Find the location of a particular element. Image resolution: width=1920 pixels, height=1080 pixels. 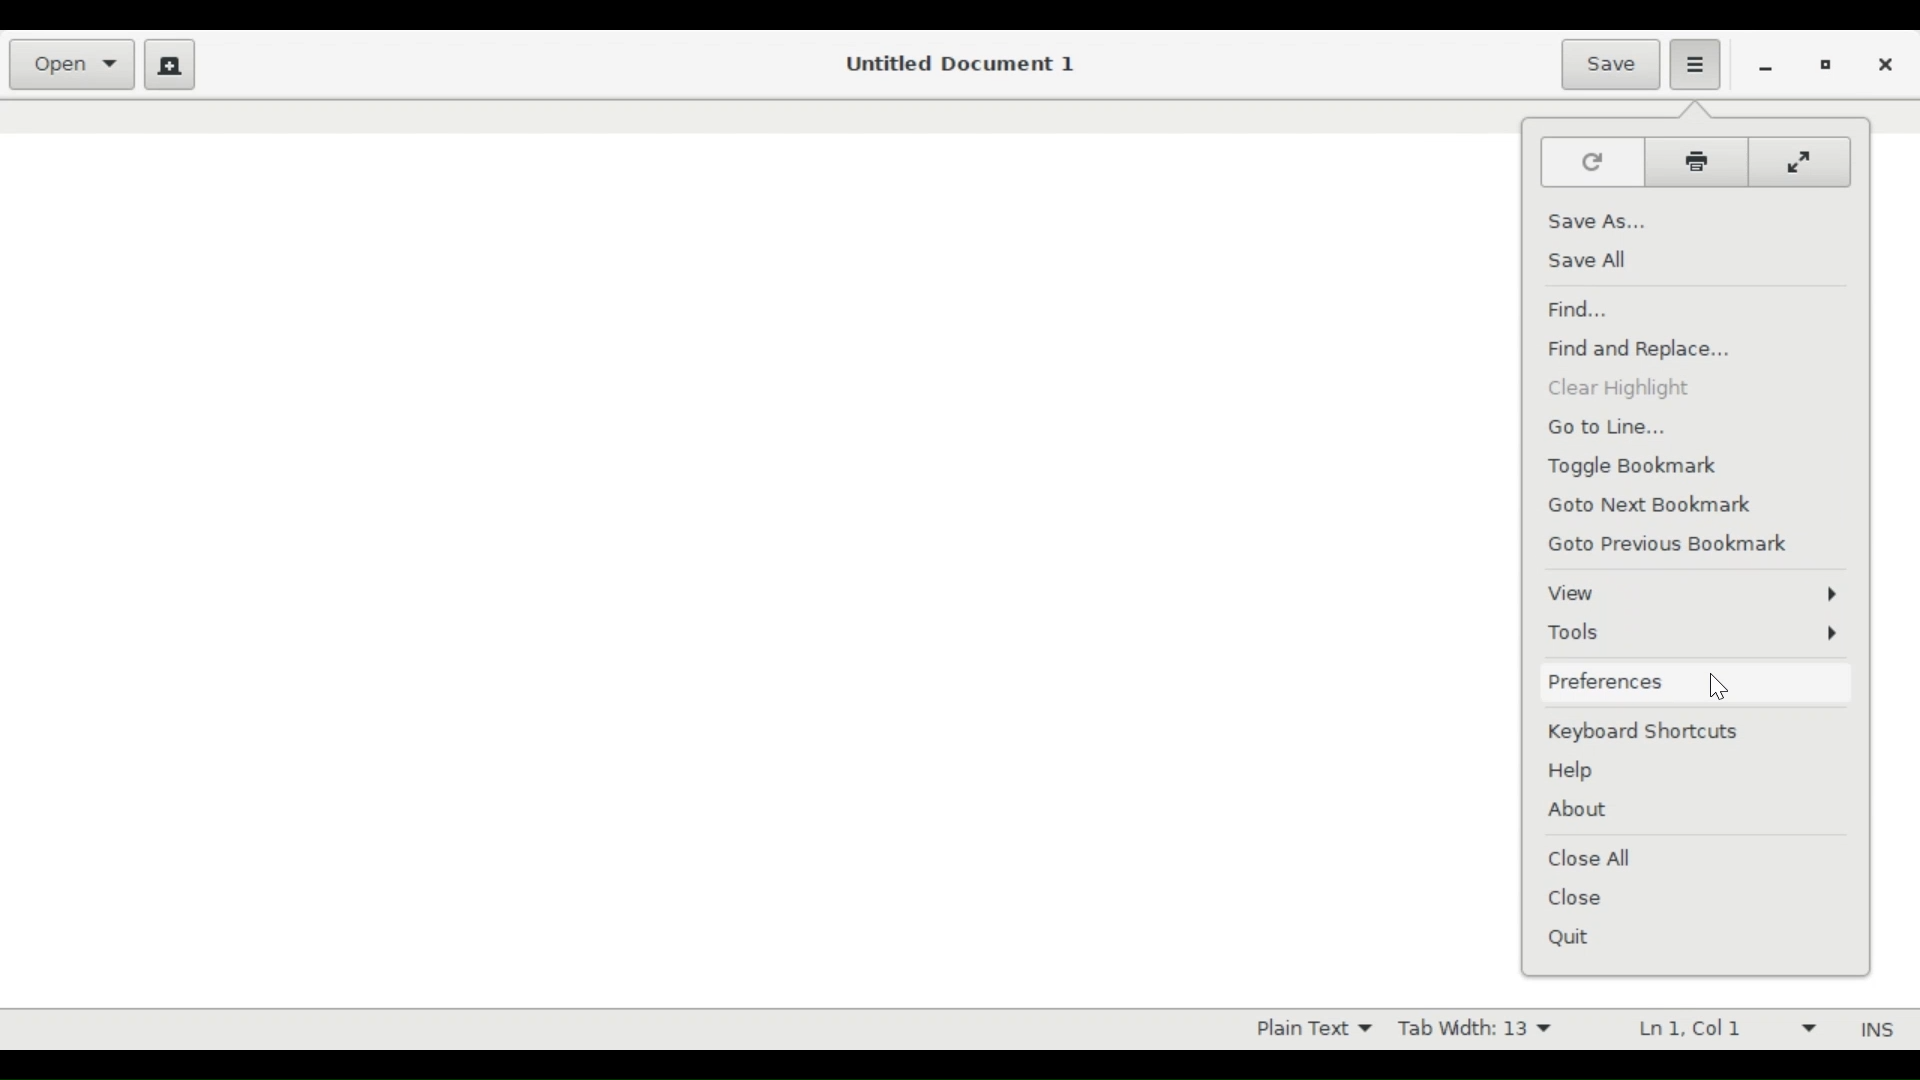

Close all is located at coordinates (1595, 857).